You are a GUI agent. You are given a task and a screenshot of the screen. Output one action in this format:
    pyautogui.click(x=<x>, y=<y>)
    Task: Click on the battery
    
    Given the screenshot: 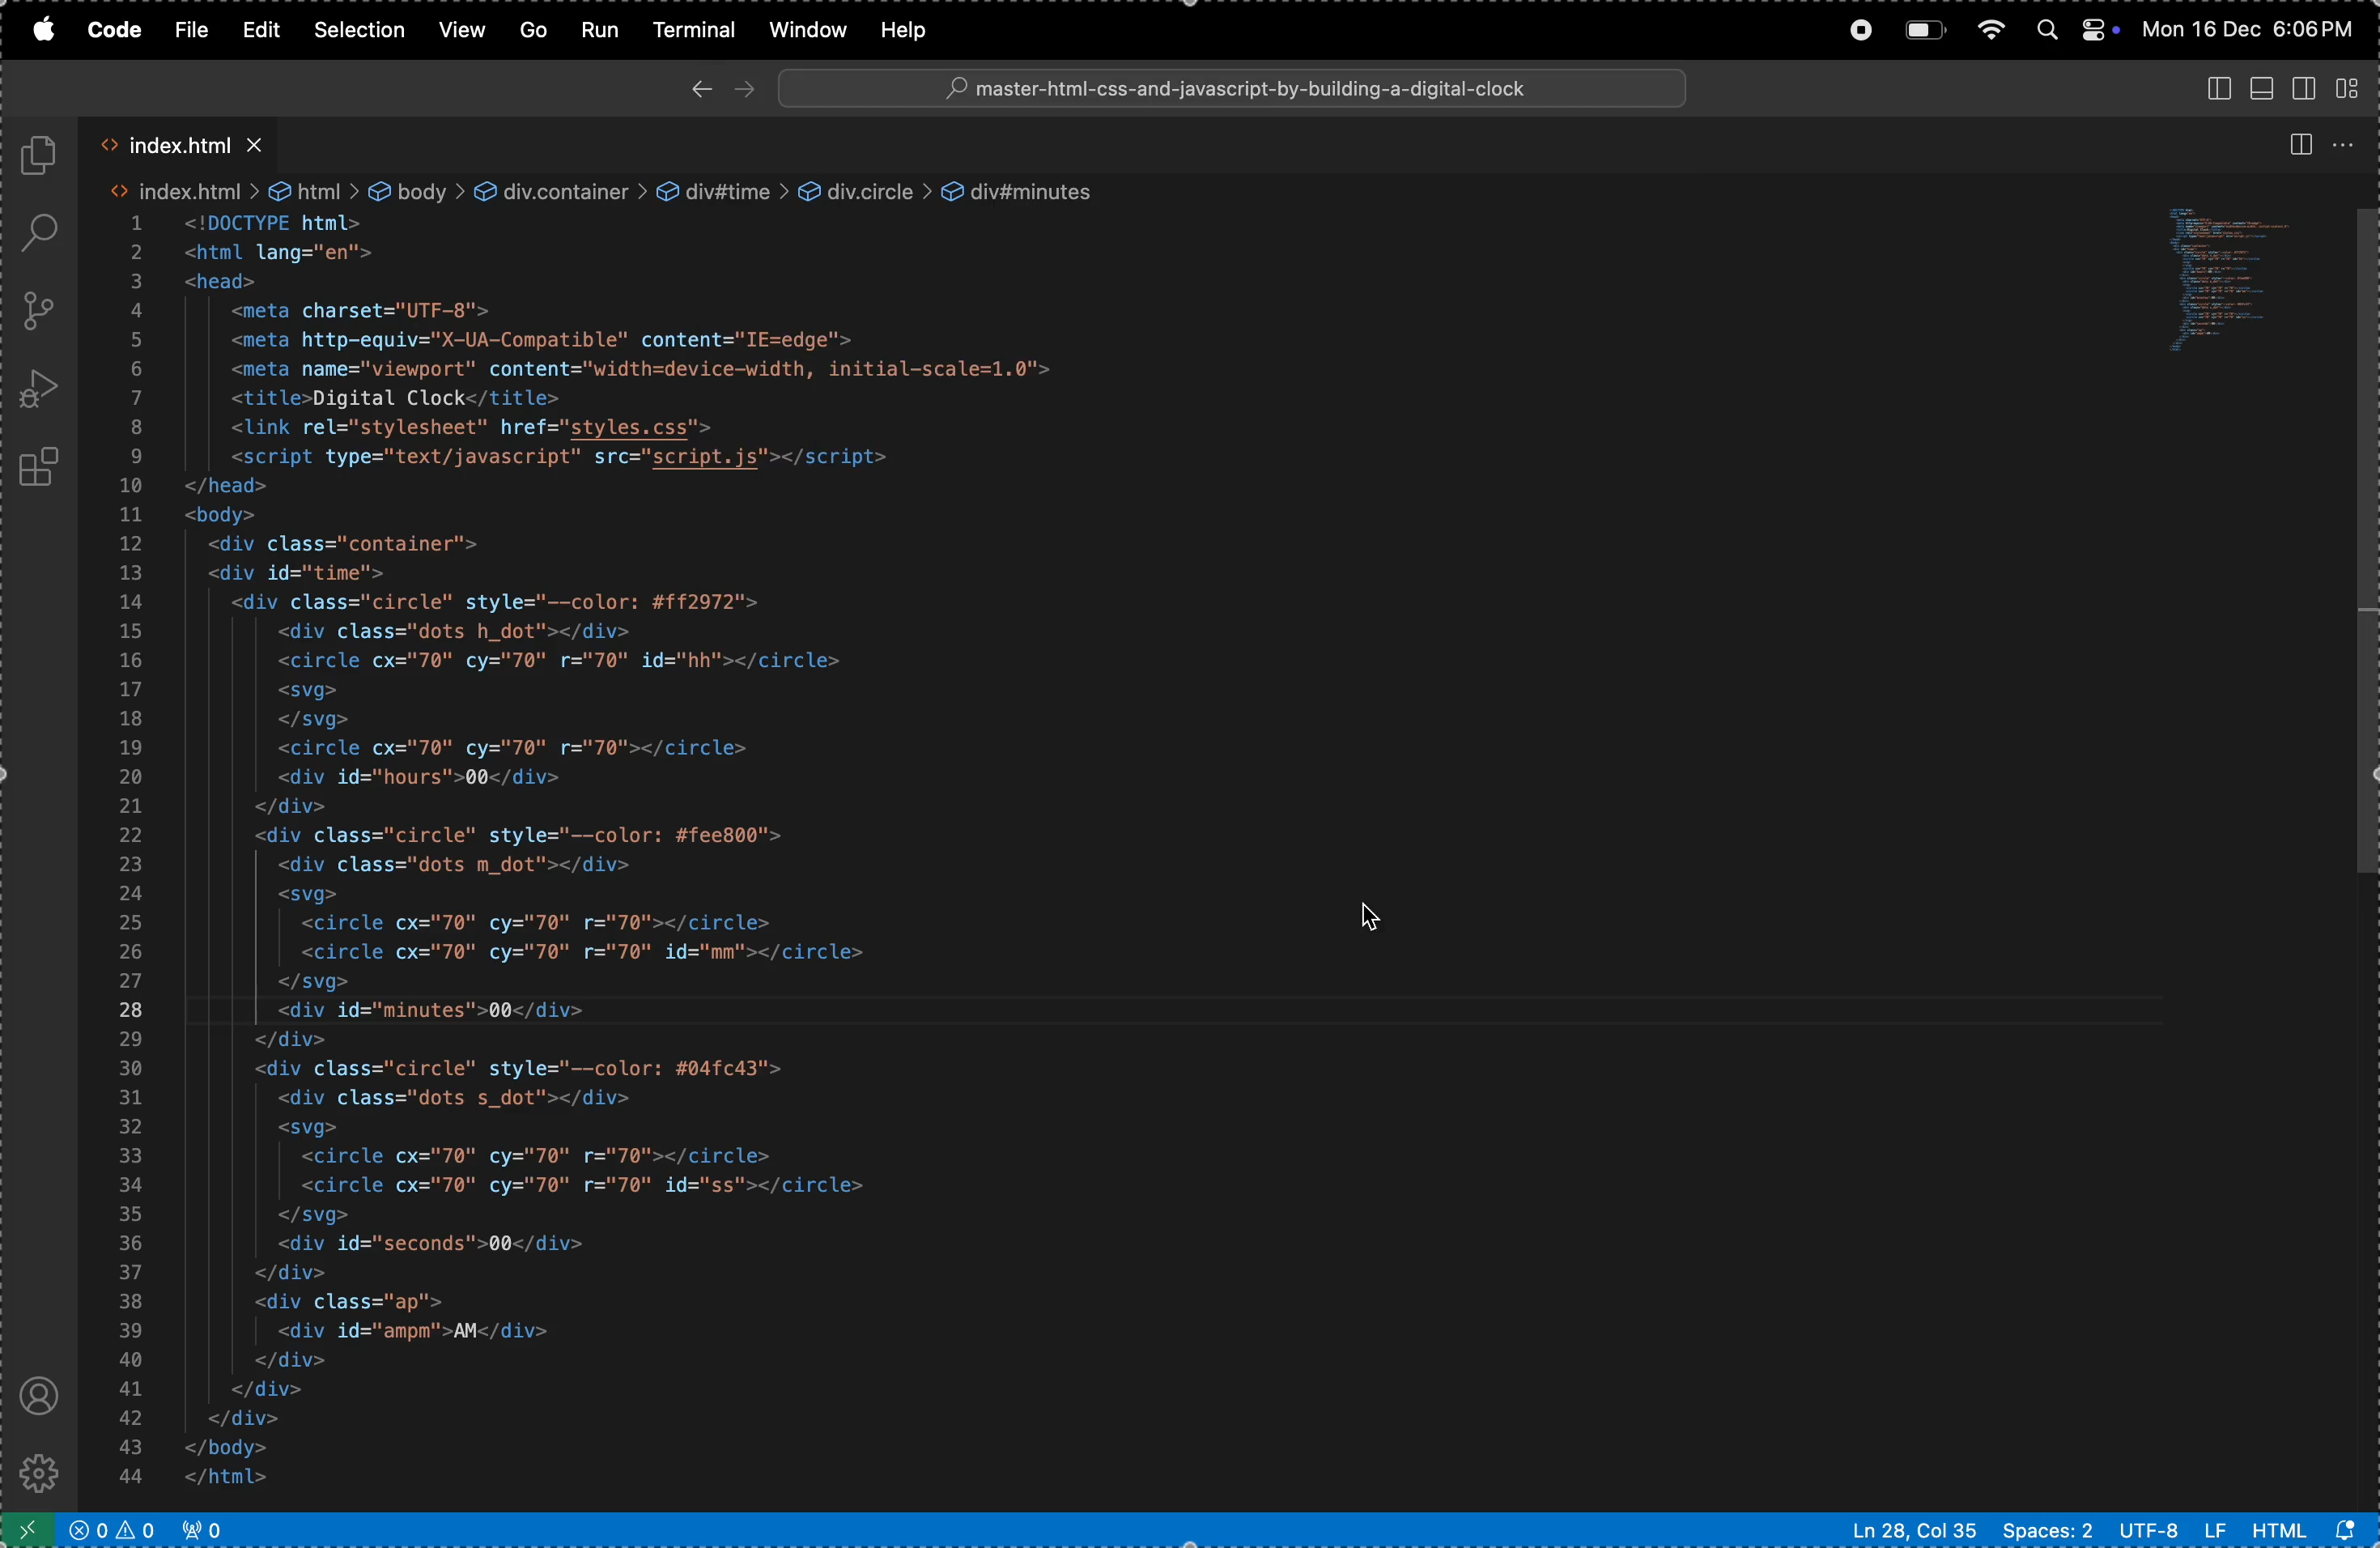 What is the action you would take?
    pyautogui.click(x=1924, y=31)
    